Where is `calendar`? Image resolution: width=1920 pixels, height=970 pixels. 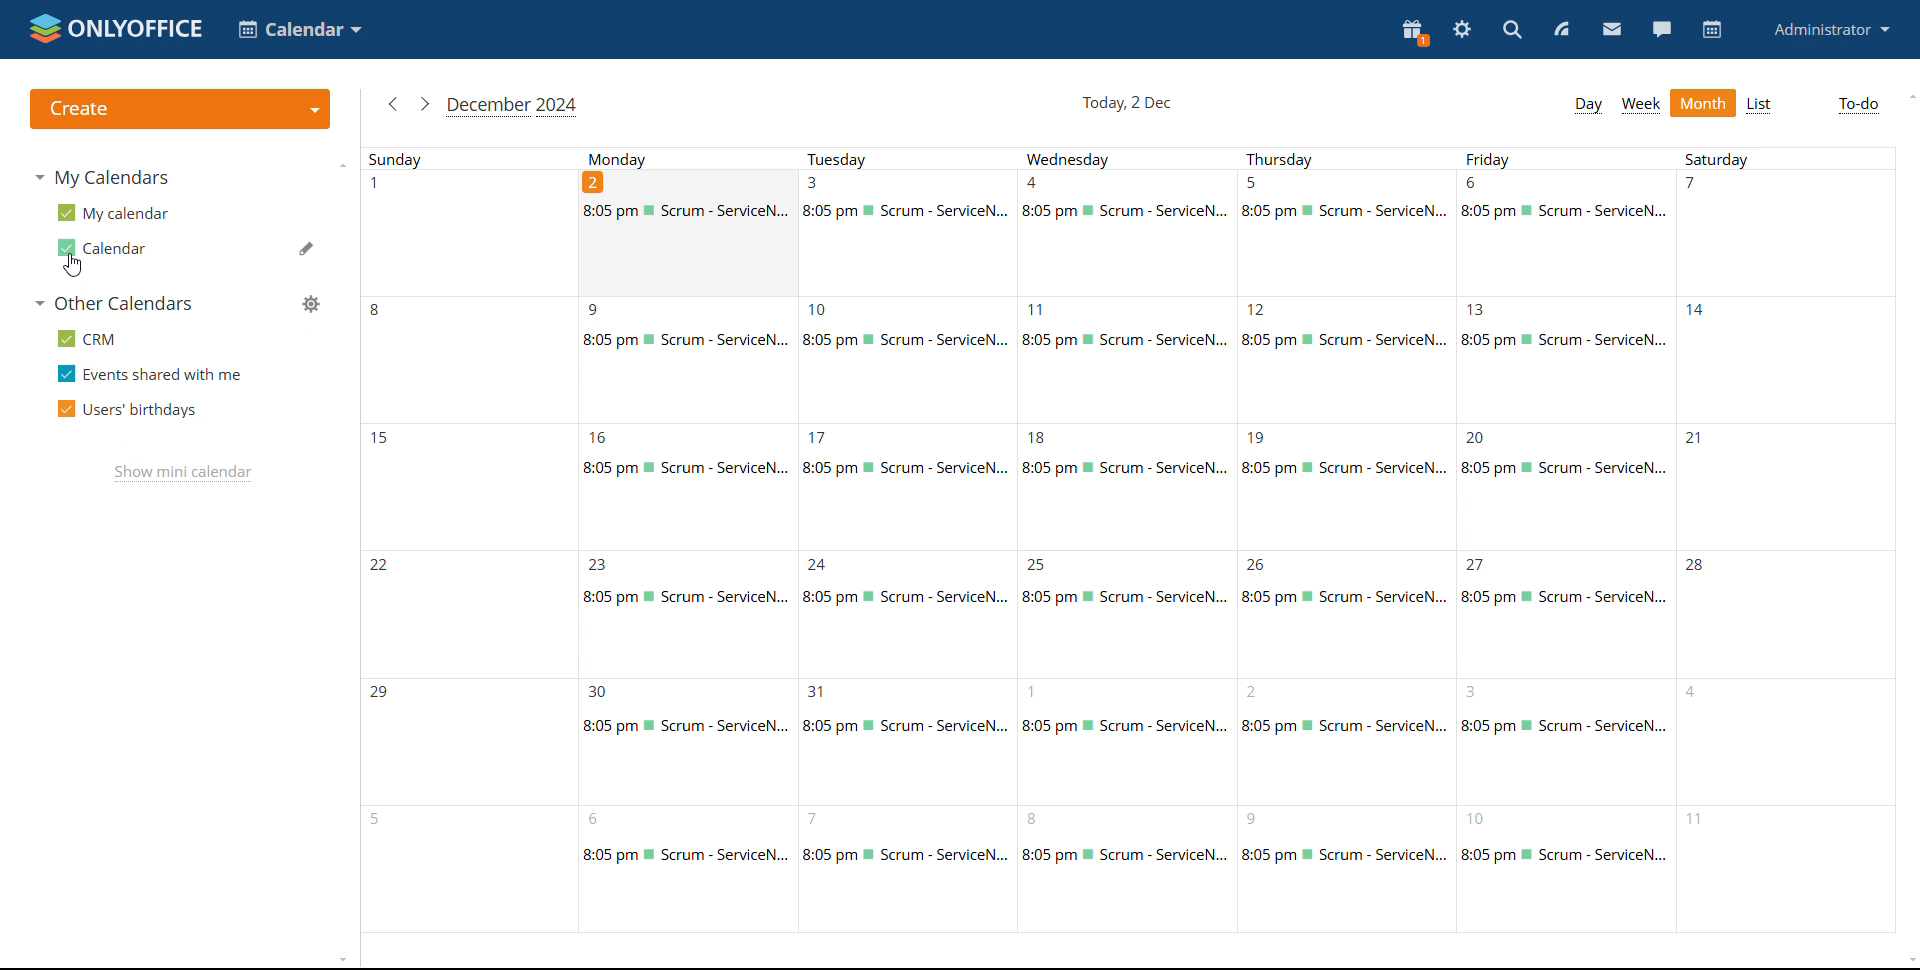
calendar is located at coordinates (1714, 30).